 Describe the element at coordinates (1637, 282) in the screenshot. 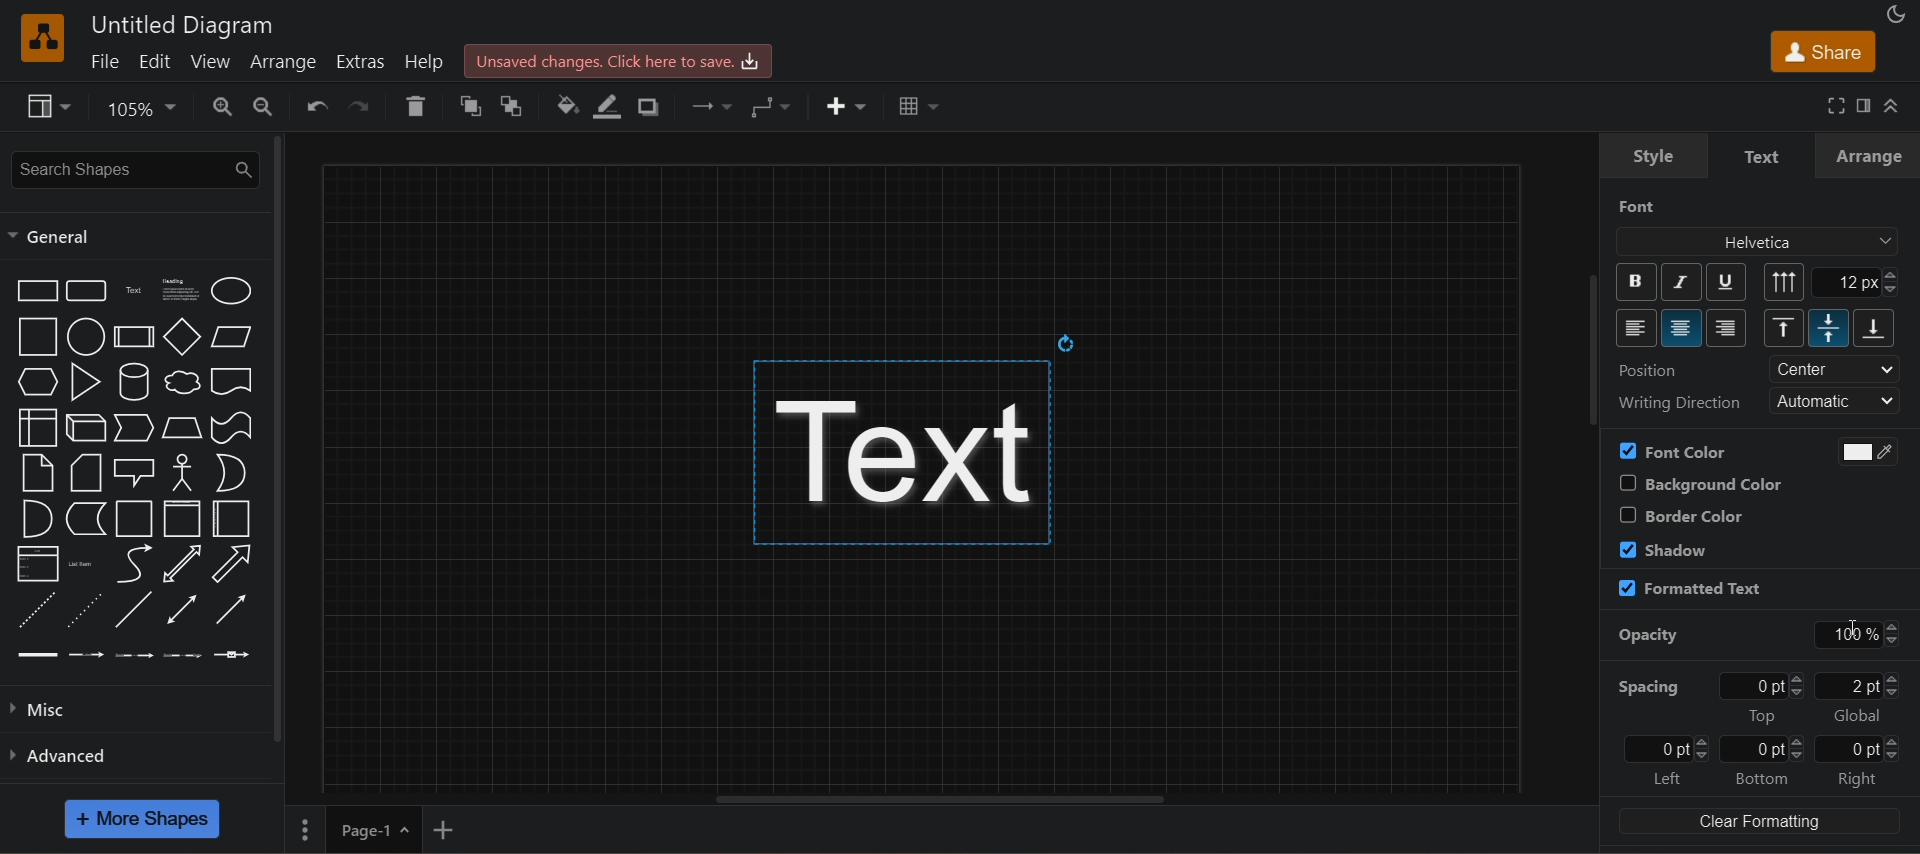

I see `bold` at that location.